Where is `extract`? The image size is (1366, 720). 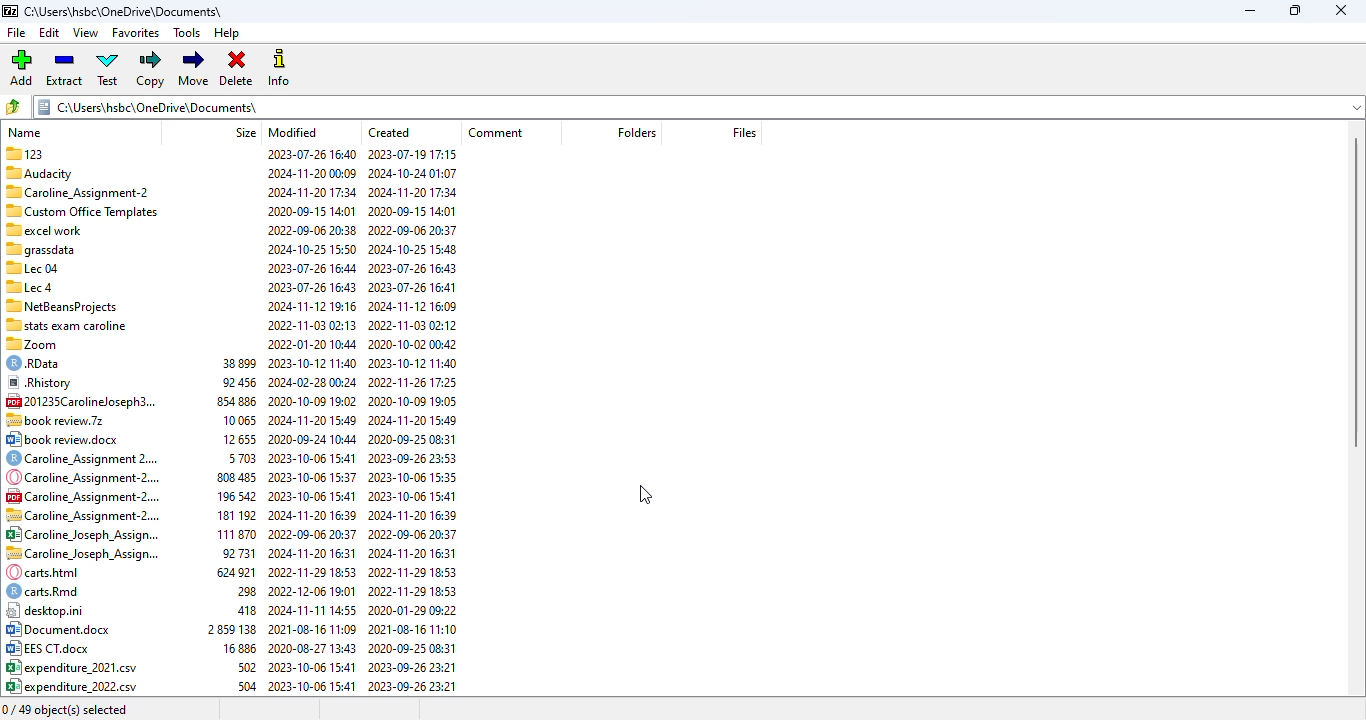
extract is located at coordinates (64, 68).